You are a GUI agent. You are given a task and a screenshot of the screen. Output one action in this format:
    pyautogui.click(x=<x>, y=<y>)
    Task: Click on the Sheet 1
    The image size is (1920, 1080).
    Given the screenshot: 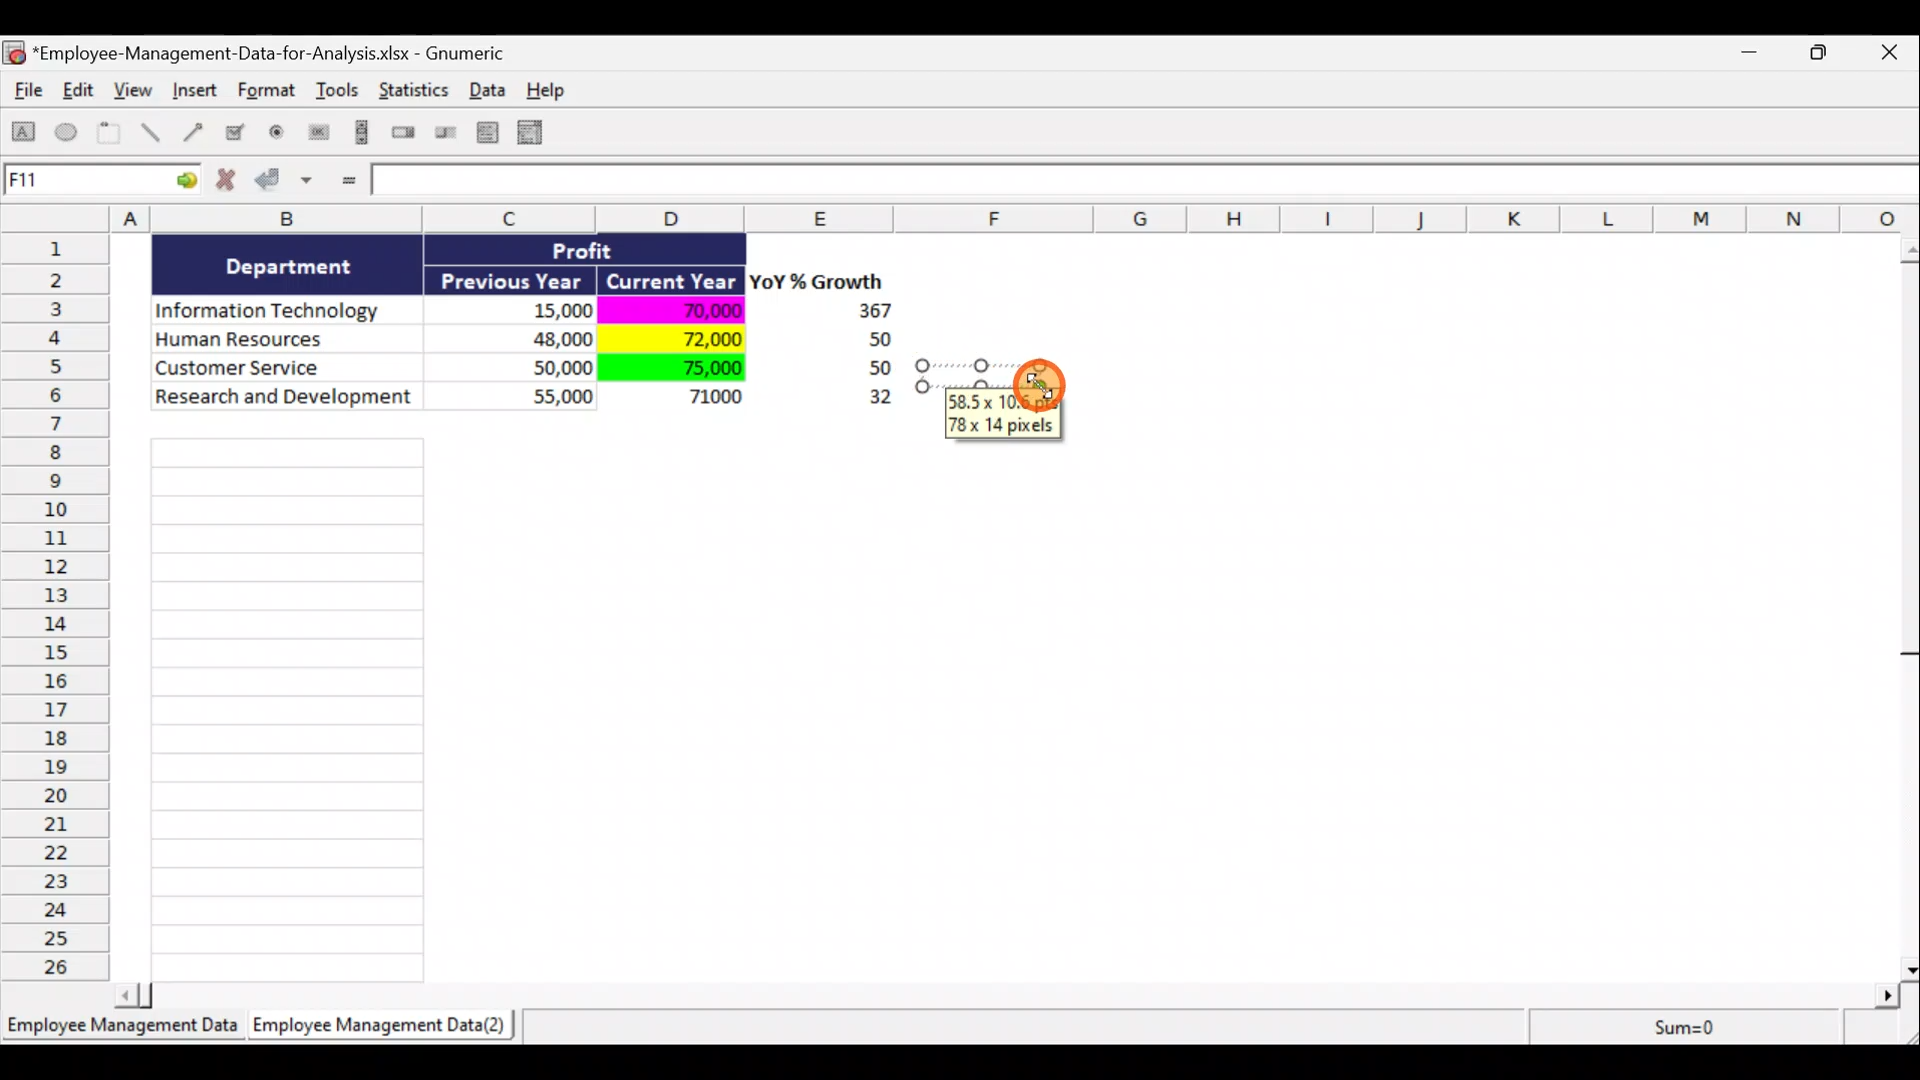 What is the action you would take?
    pyautogui.click(x=125, y=1032)
    